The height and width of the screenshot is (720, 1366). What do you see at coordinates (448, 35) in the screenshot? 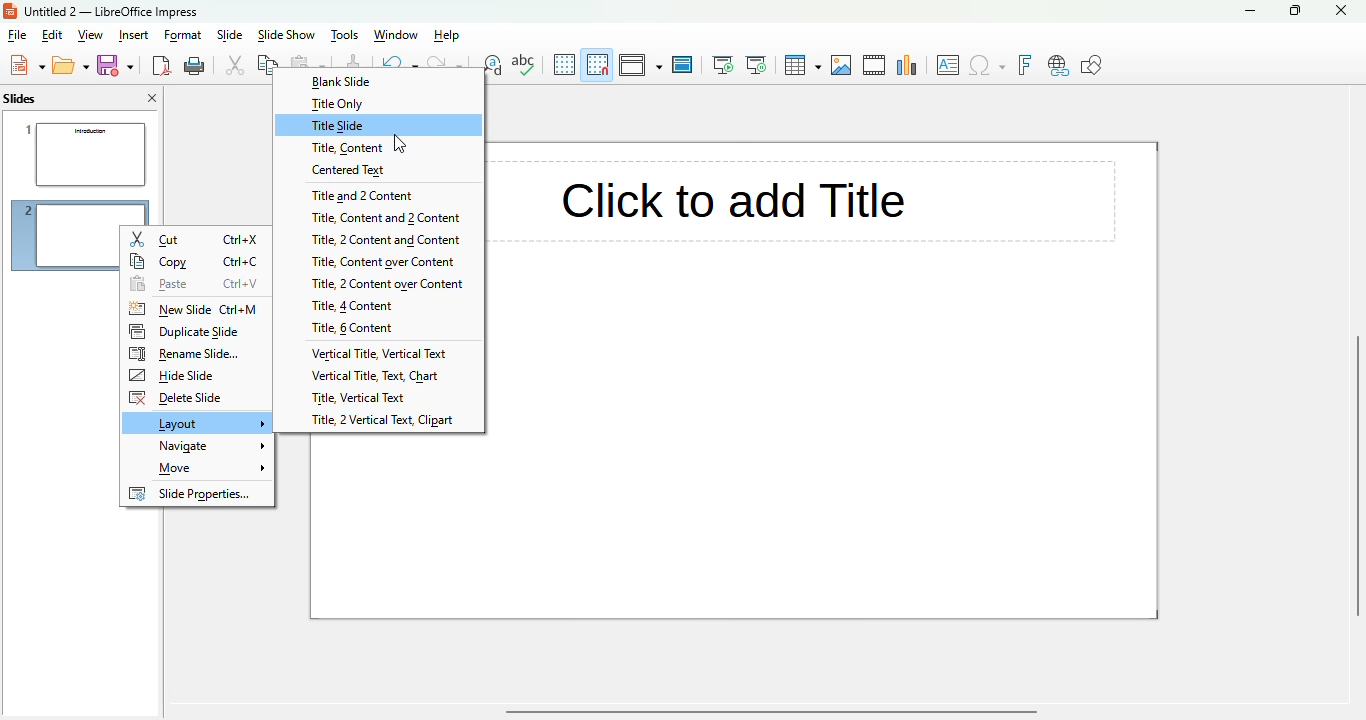
I see `help` at bounding box center [448, 35].